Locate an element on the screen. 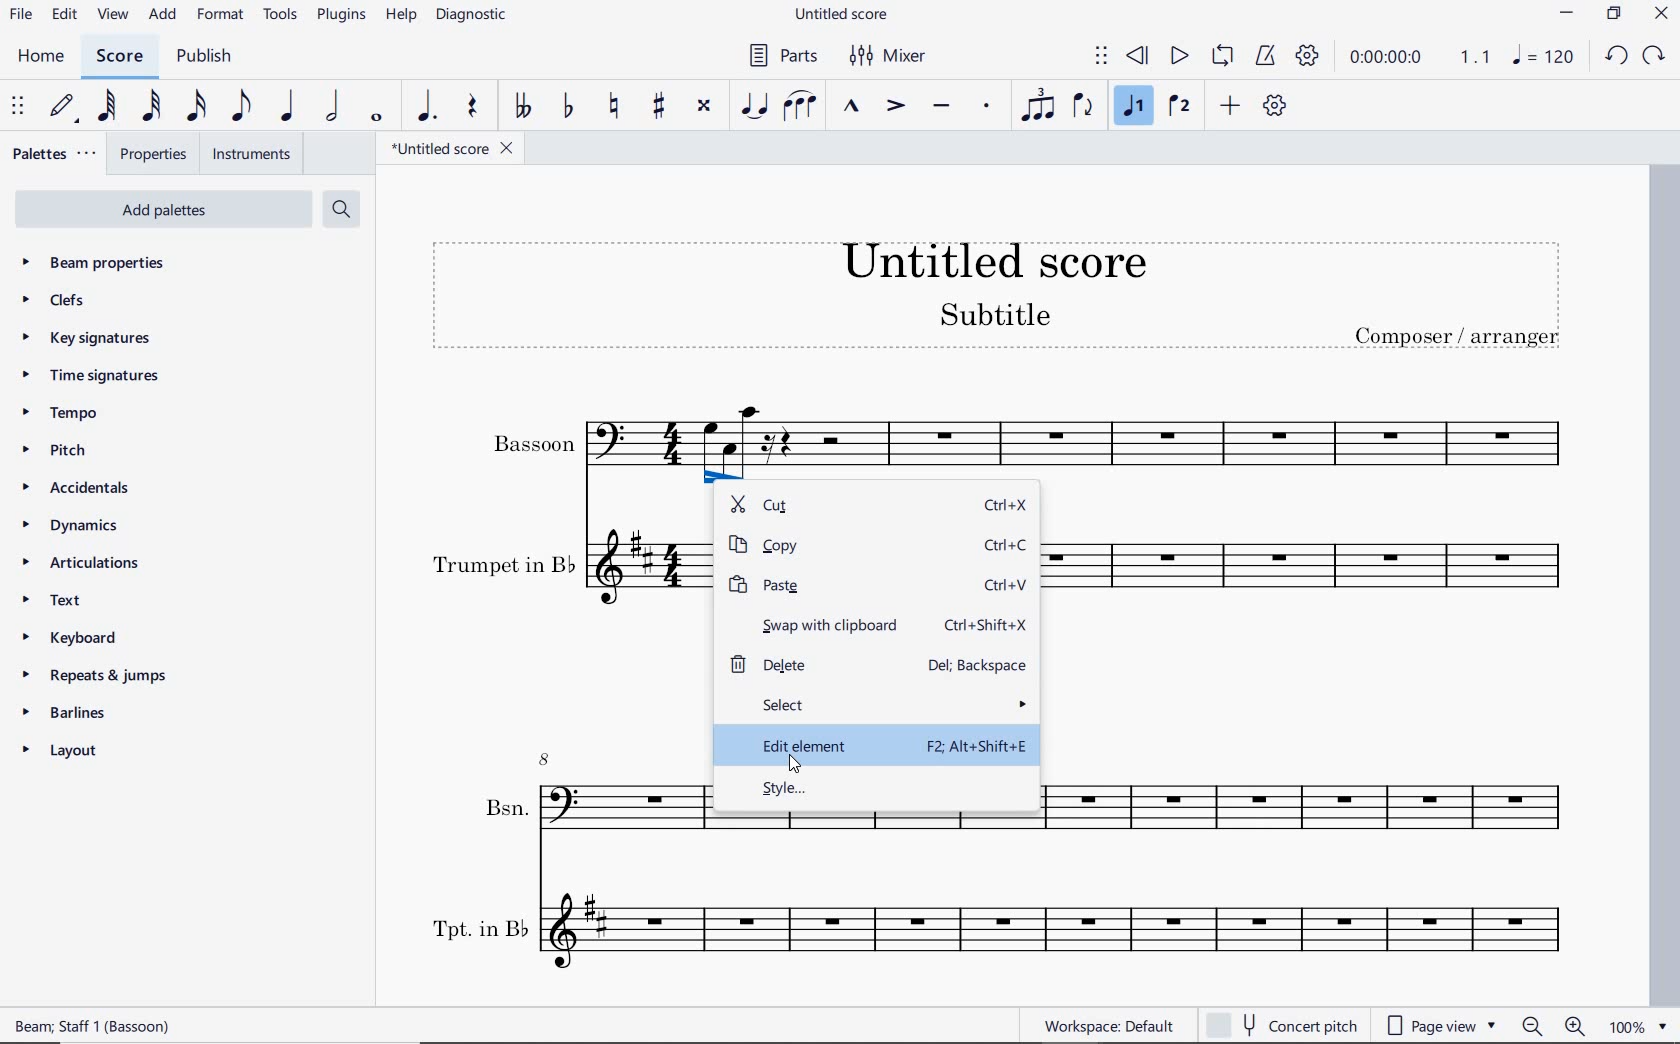  metronome is located at coordinates (1267, 57).